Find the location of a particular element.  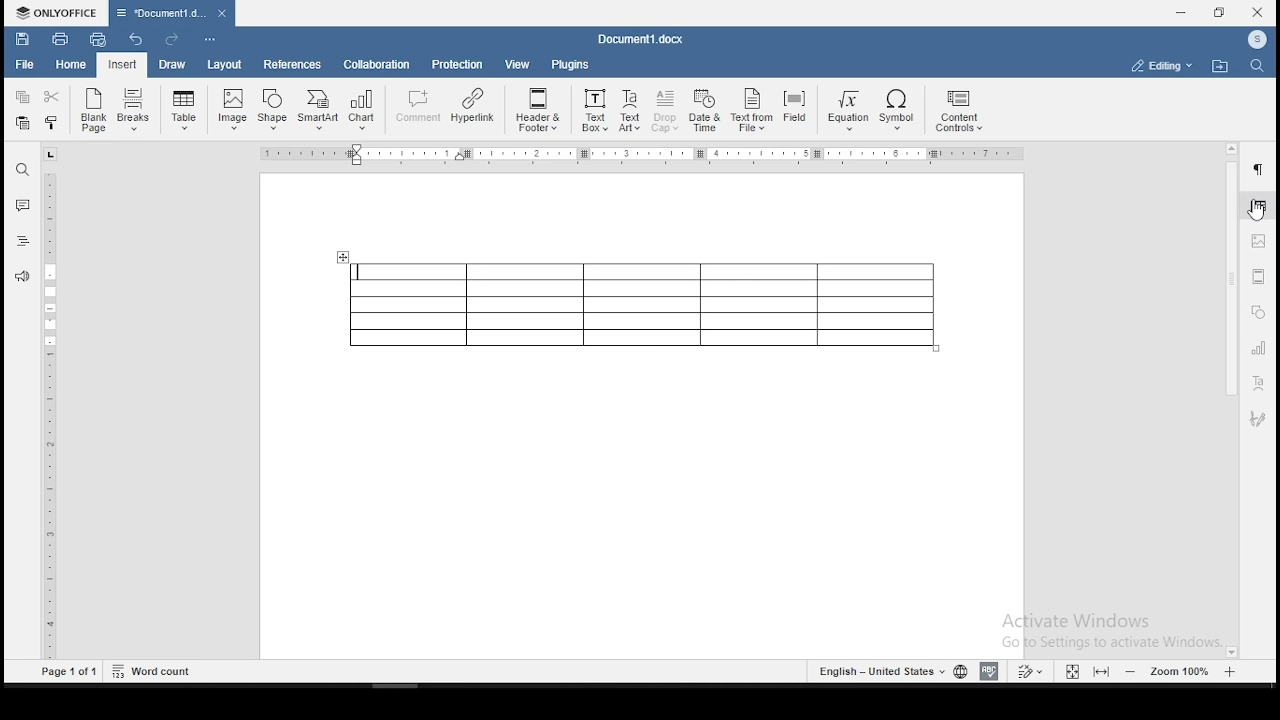

image settings is located at coordinates (1260, 242).